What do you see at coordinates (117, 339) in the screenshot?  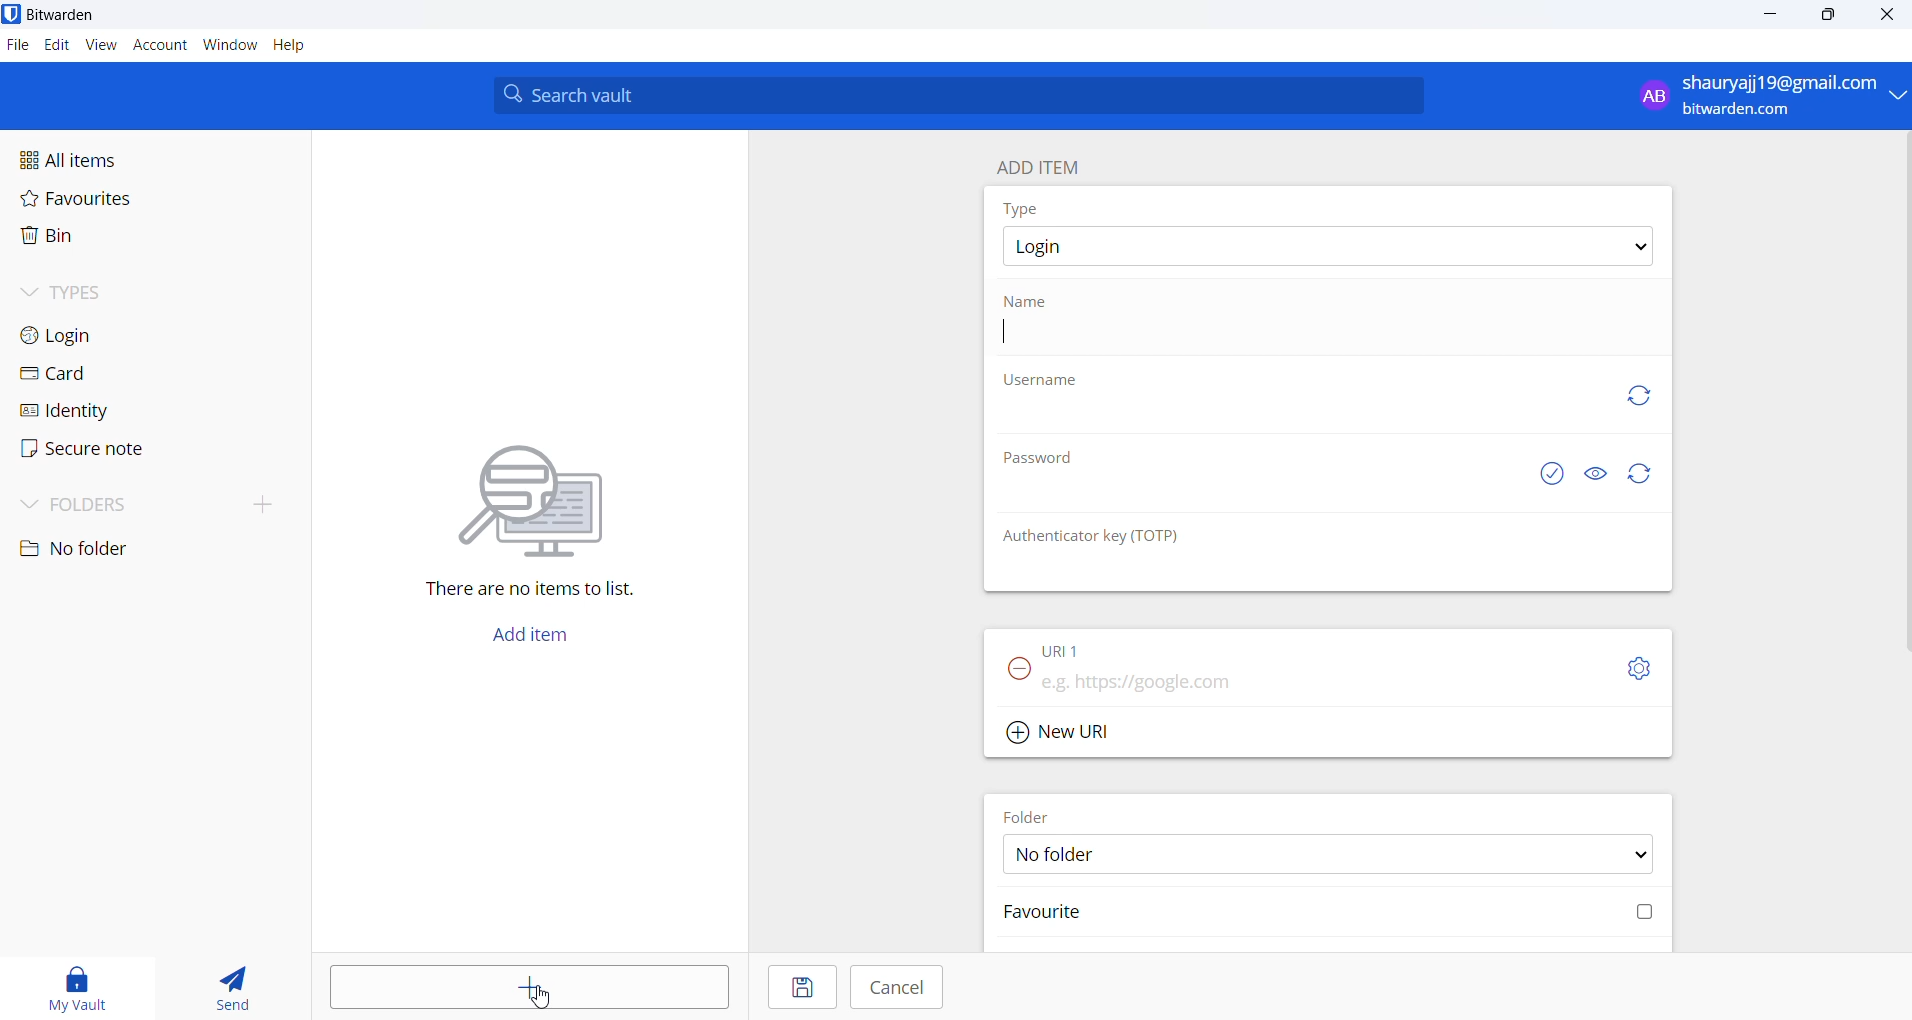 I see `login` at bounding box center [117, 339].